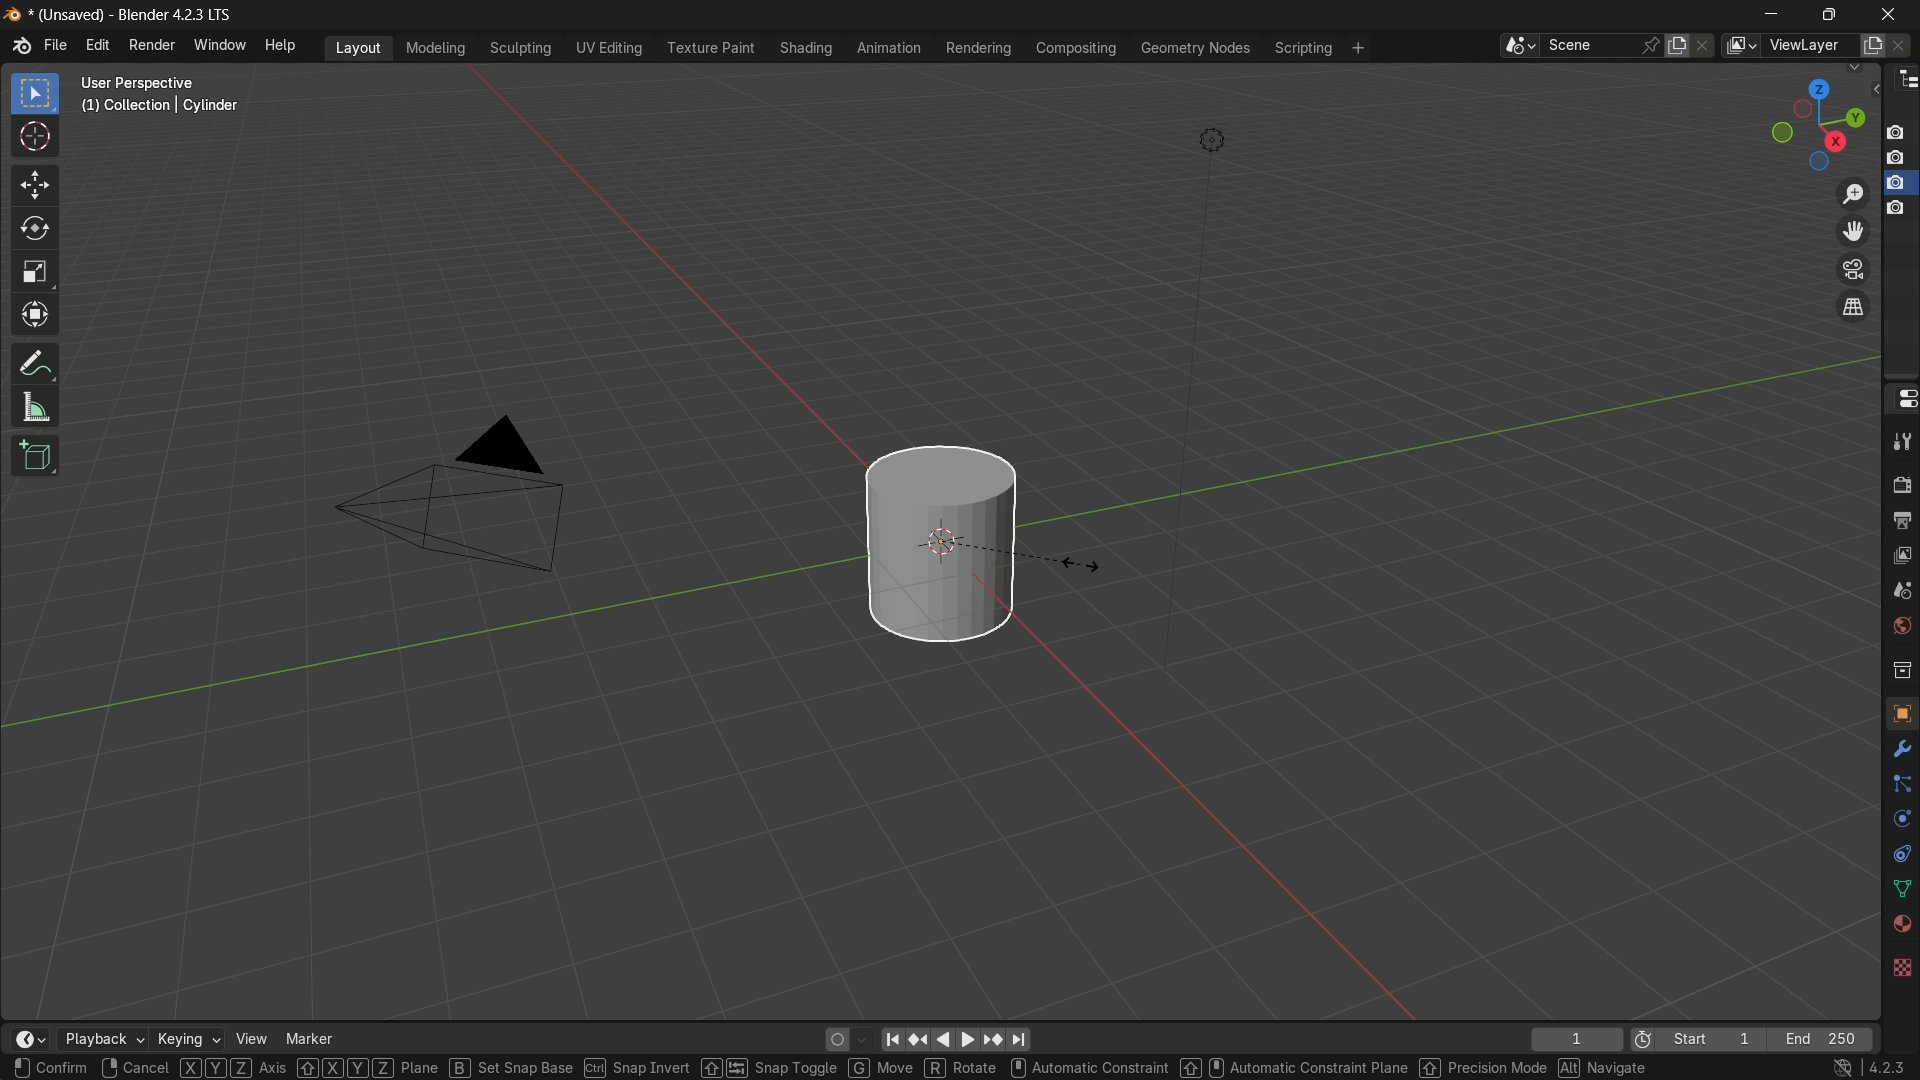 This screenshot has width=1920, height=1080. Describe the element at coordinates (1892, 13) in the screenshot. I see `close app` at that location.